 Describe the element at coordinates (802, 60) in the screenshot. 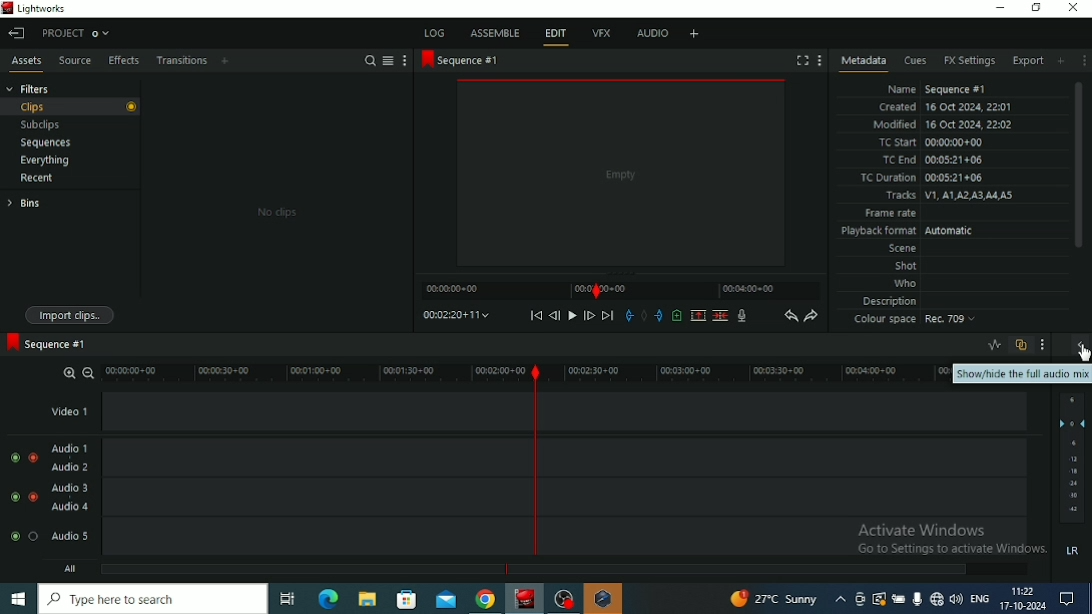

I see `Fullscreen` at that location.